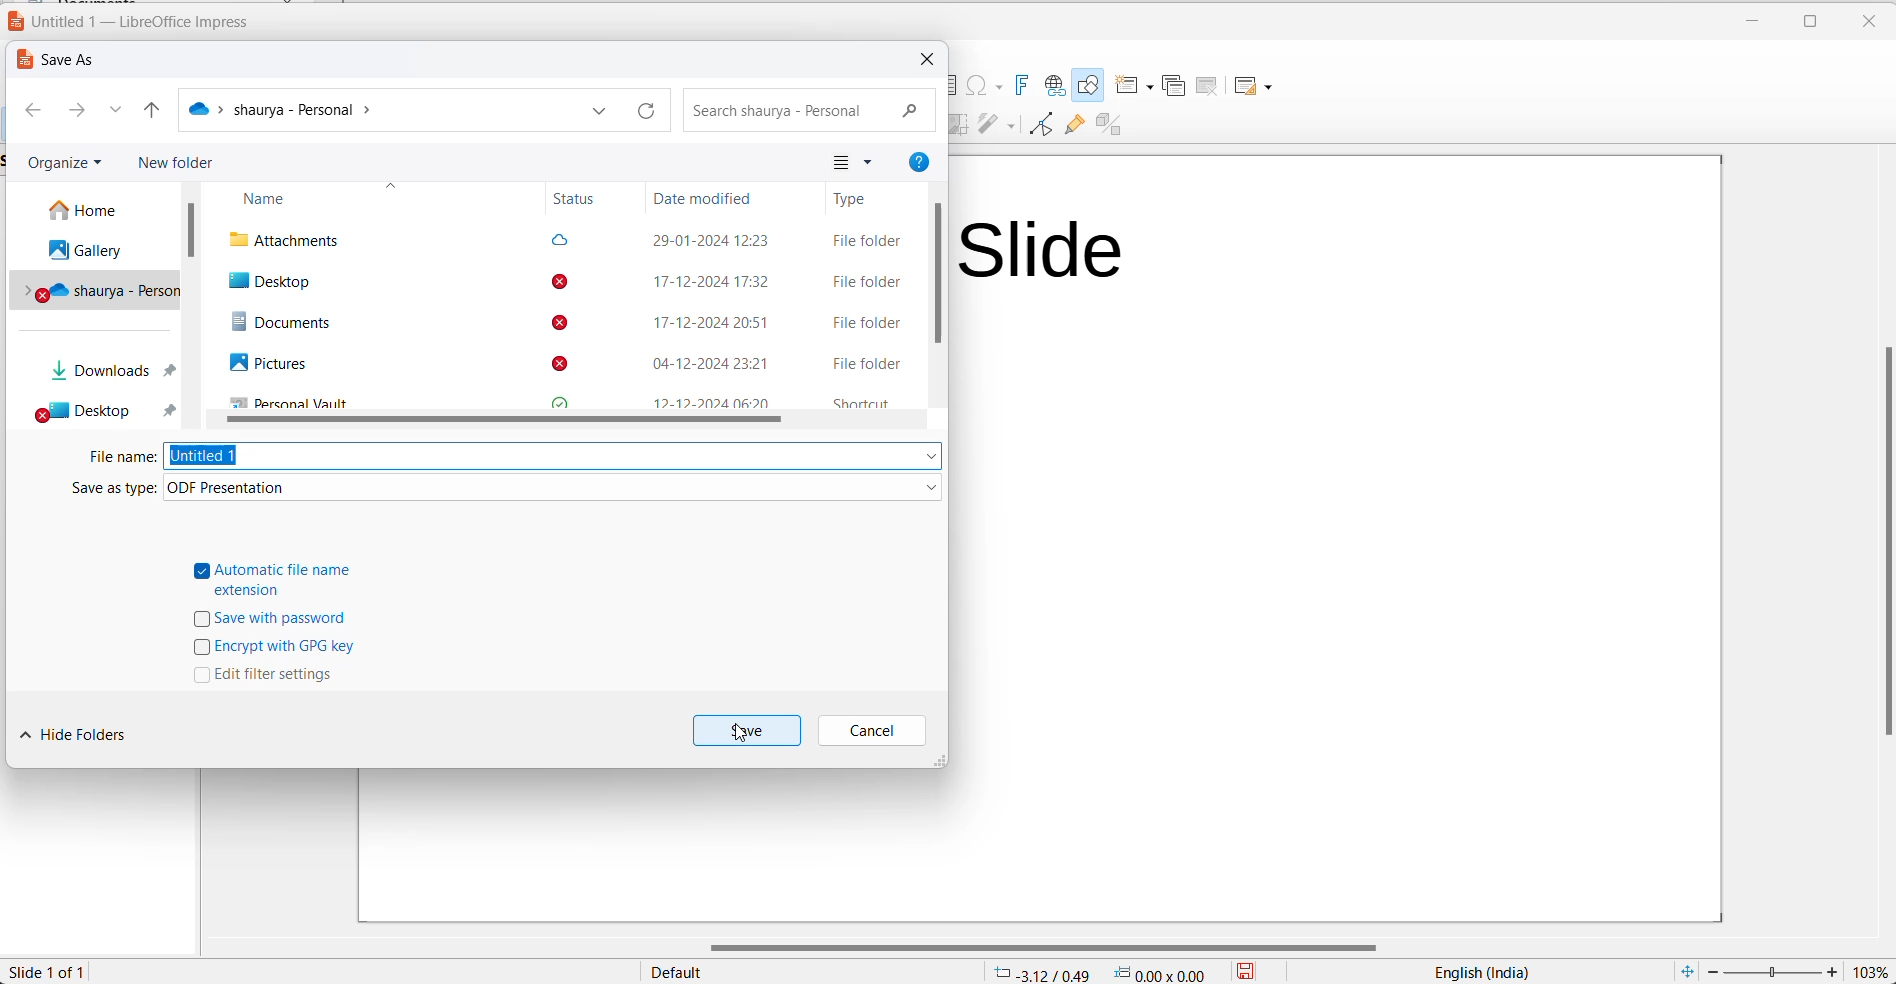  I want to click on SCROLL BAR NAVIGATION, so click(939, 272).